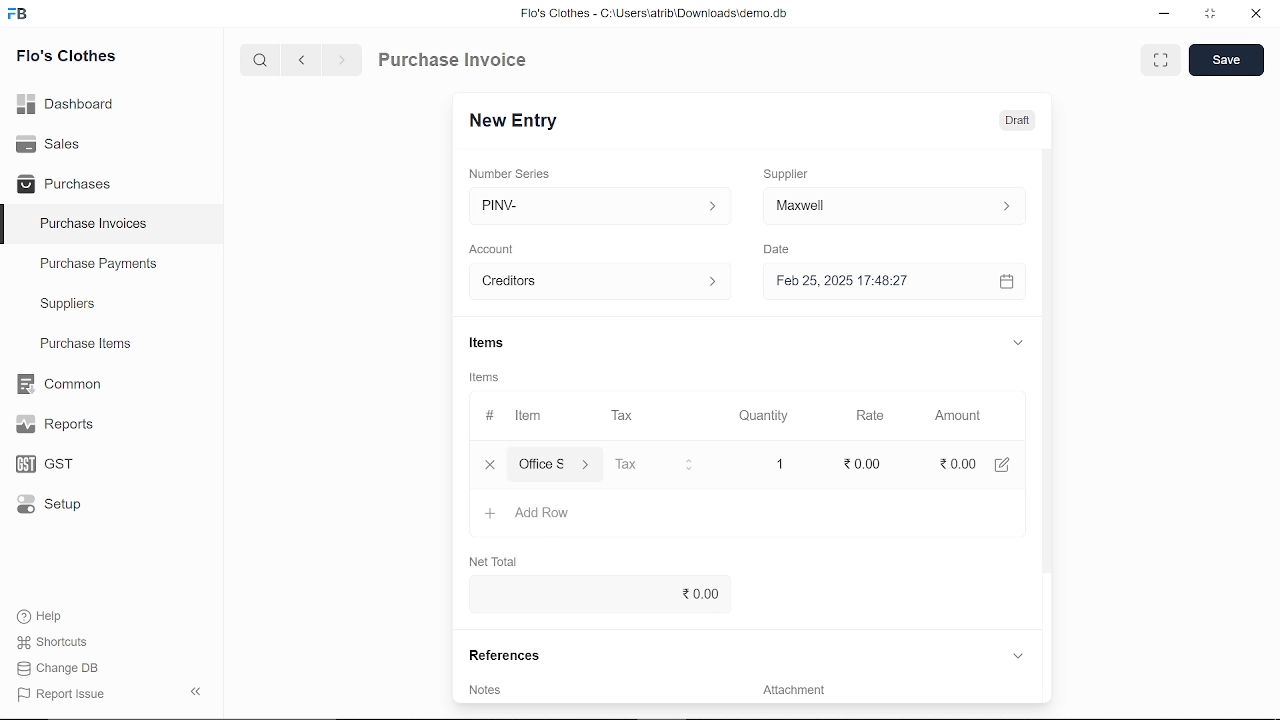 Image resolution: width=1280 pixels, height=720 pixels. I want to click on Items, so click(502, 343).